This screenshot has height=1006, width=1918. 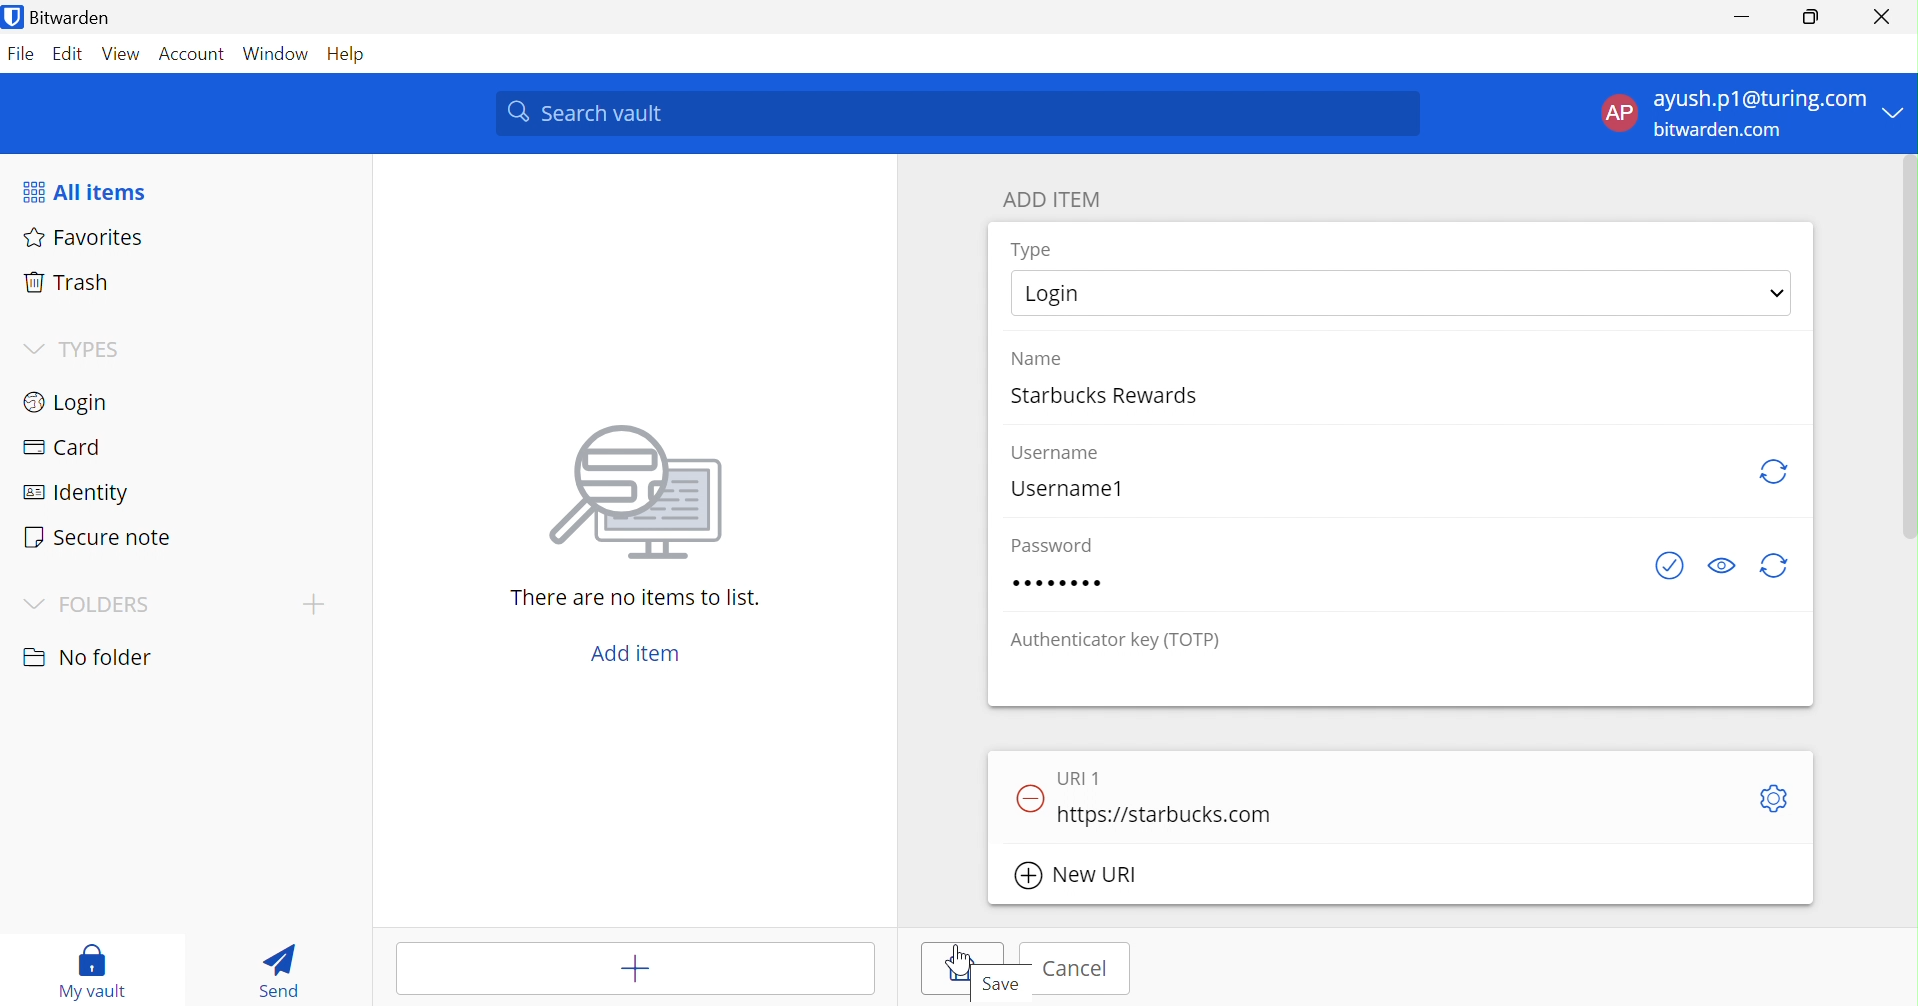 What do you see at coordinates (1759, 98) in the screenshot?
I see `ayush.p1@turing.com` at bounding box center [1759, 98].